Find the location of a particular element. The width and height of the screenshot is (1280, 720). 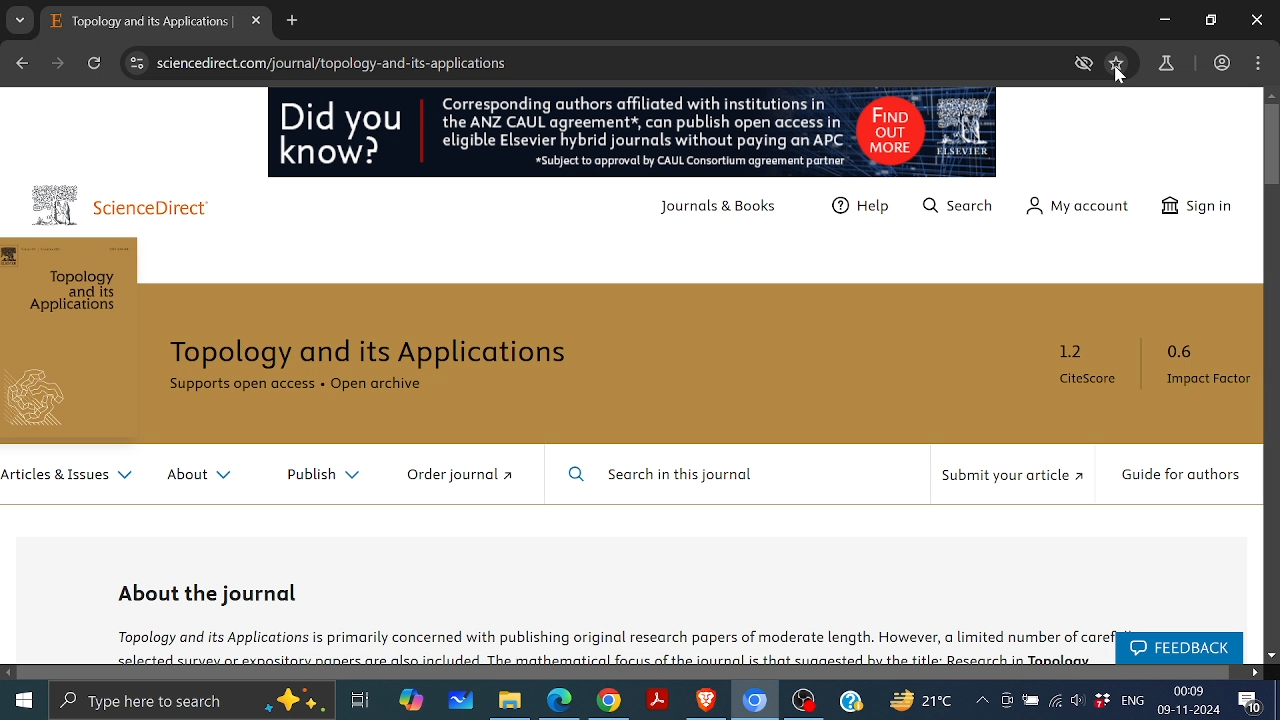

order journal is located at coordinates (470, 477).